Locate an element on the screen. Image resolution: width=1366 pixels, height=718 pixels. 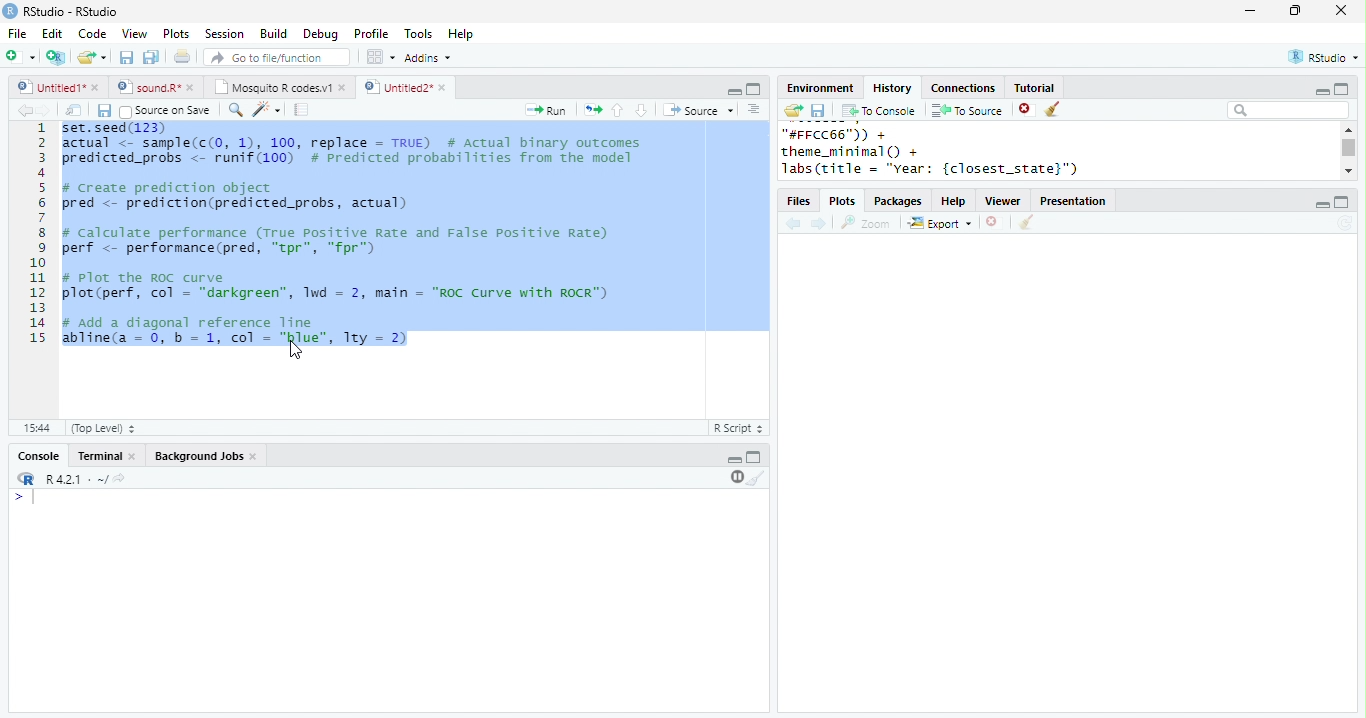
Plots is located at coordinates (177, 33).